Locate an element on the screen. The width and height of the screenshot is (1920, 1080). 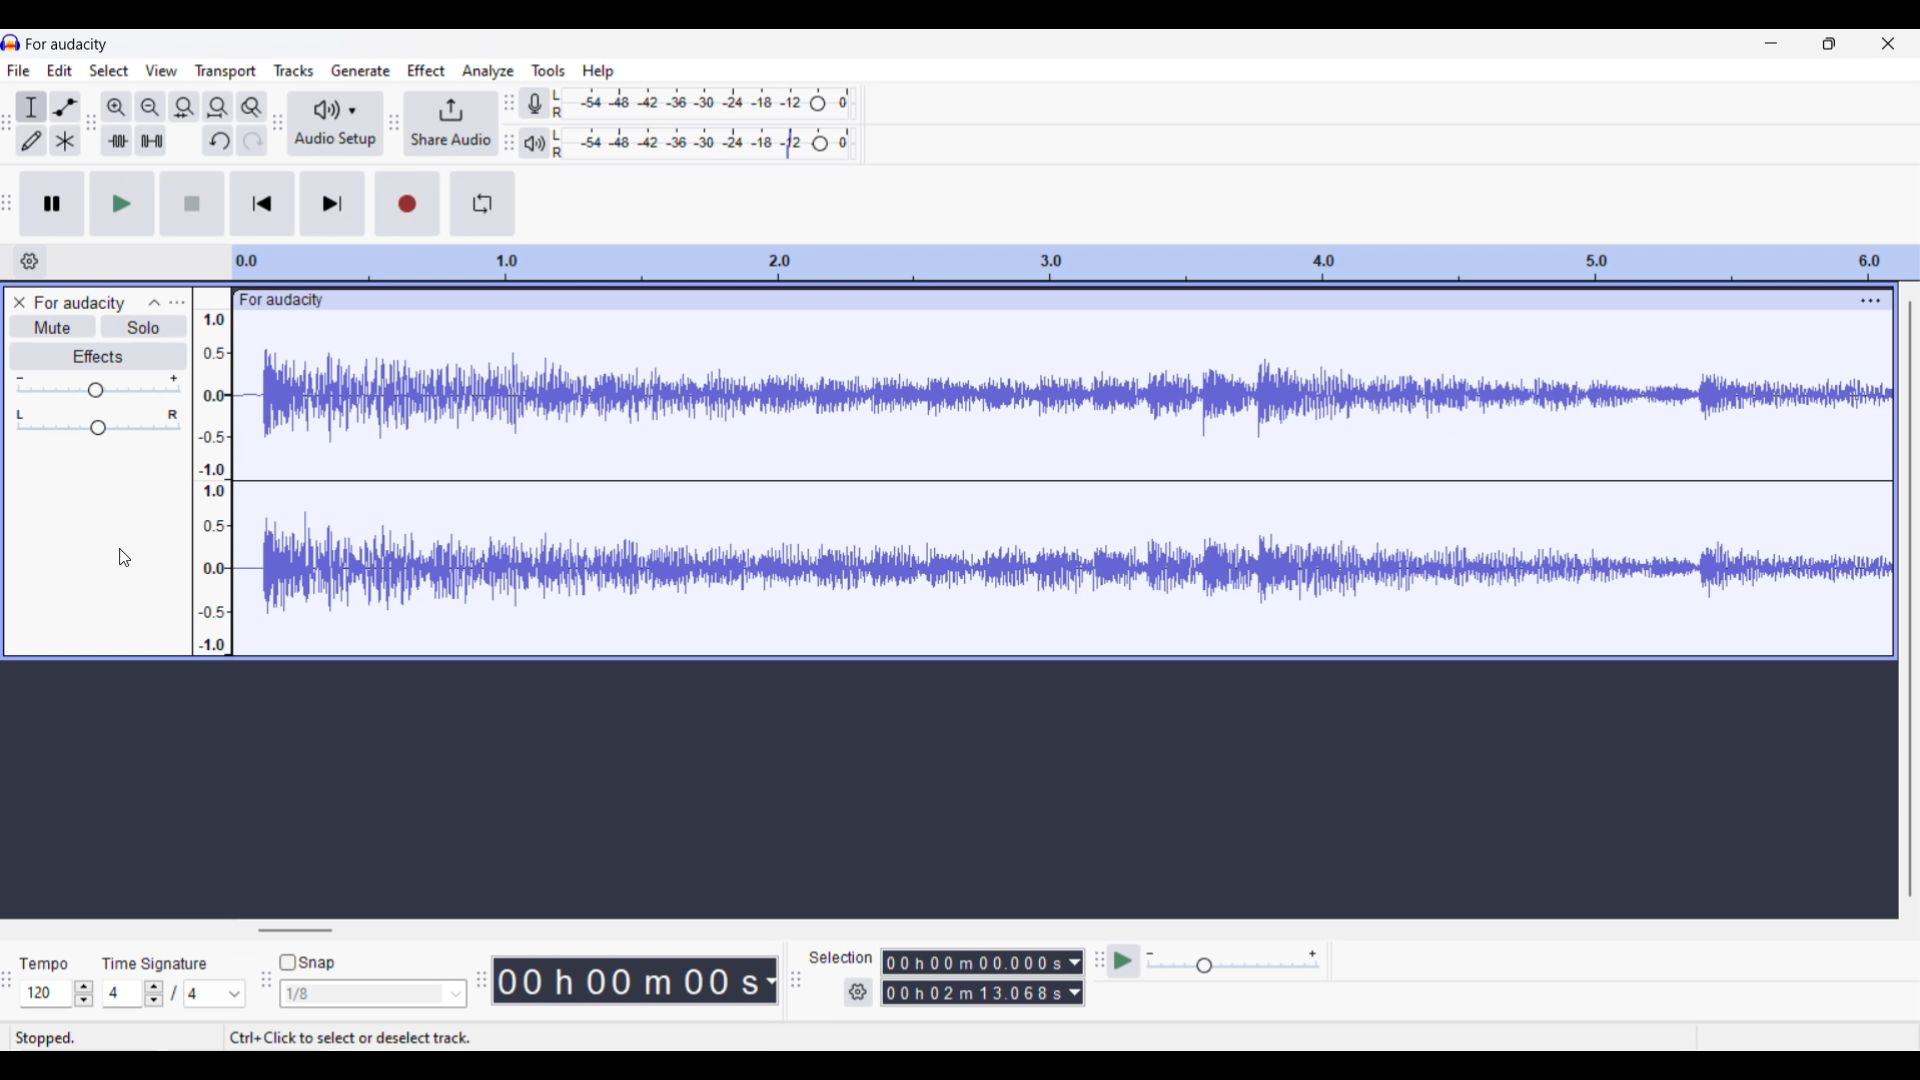
120 is located at coordinates (57, 993).